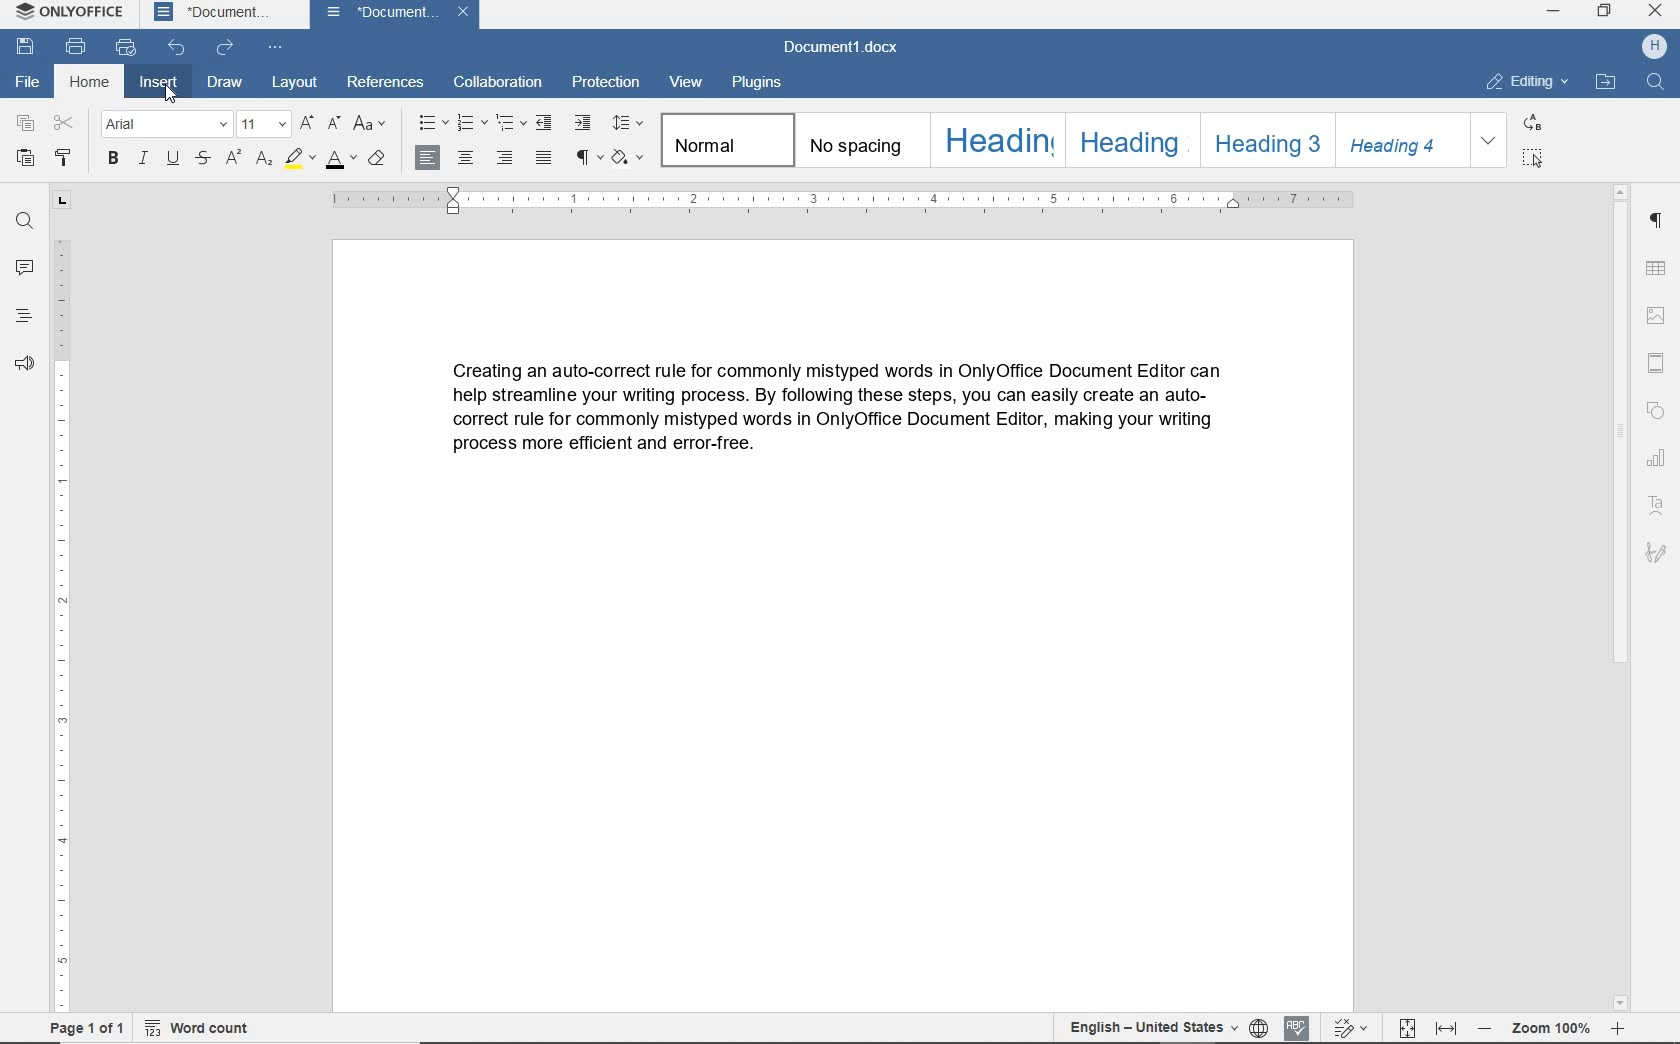 Image resolution: width=1680 pixels, height=1044 pixels. Describe the element at coordinates (583, 124) in the screenshot. I see `increase indent` at that location.